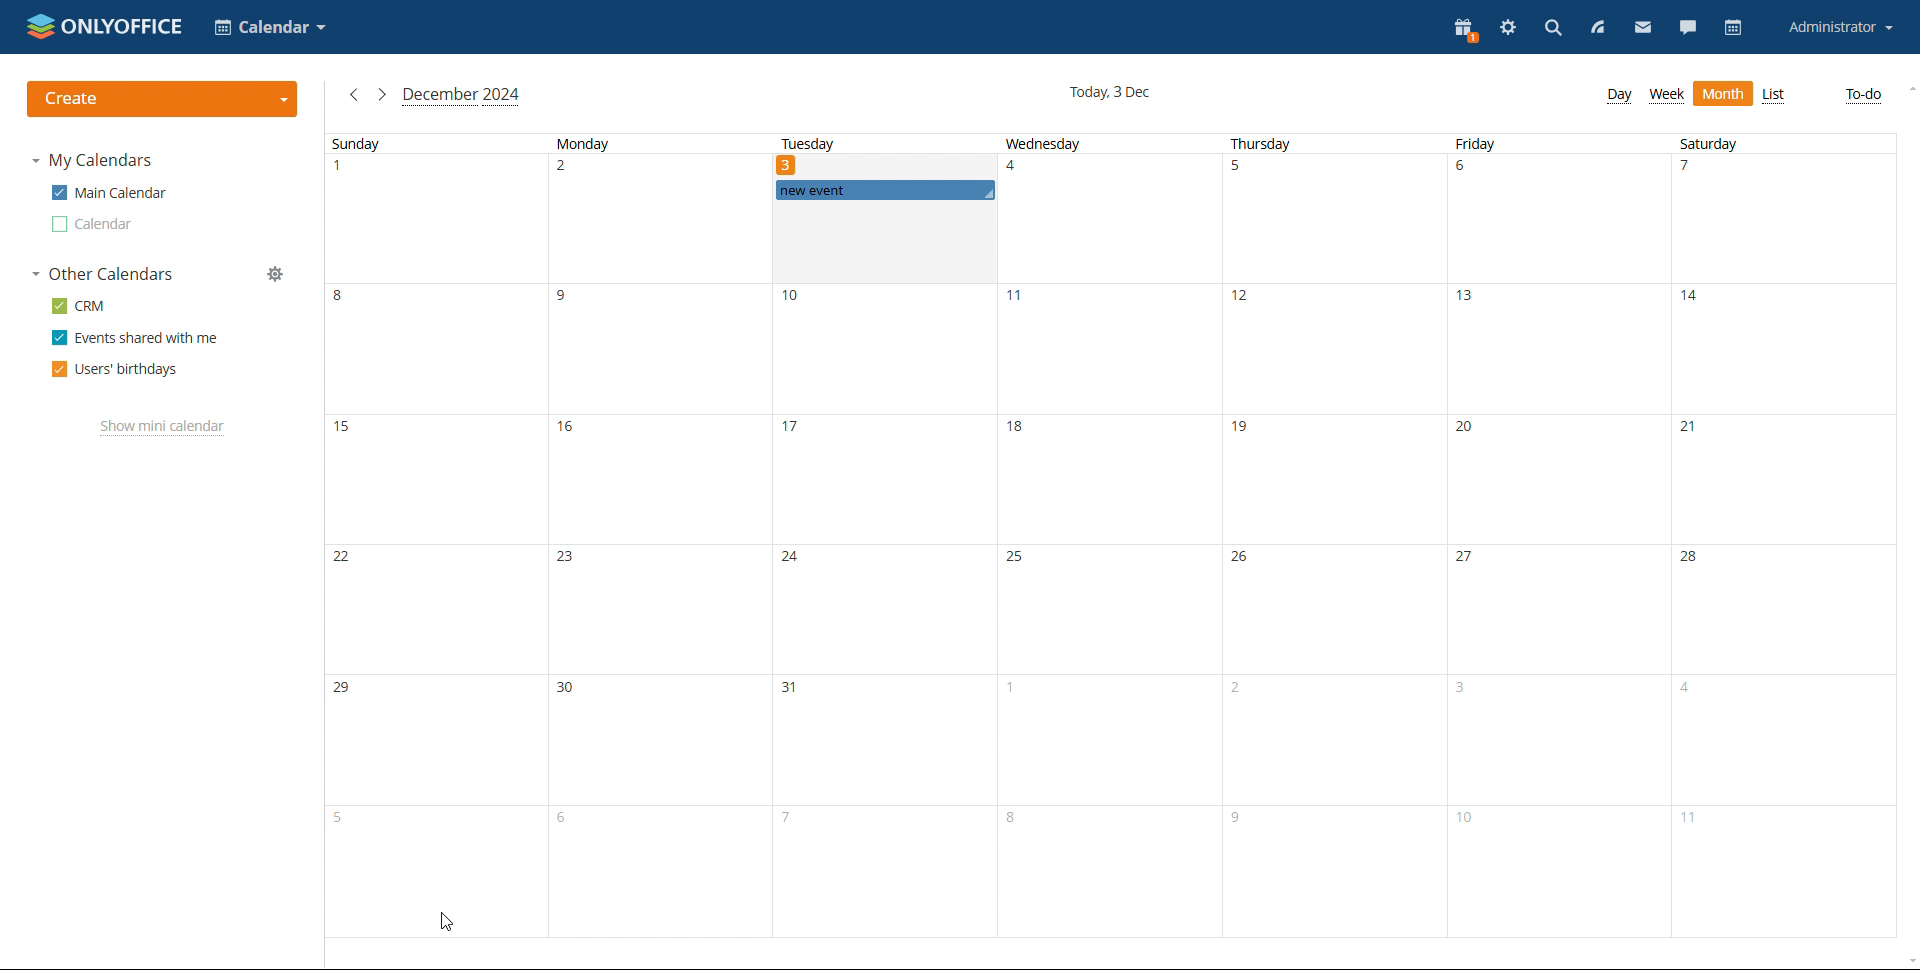 This screenshot has height=970, width=1920. I want to click on saturday, so click(1781, 536).